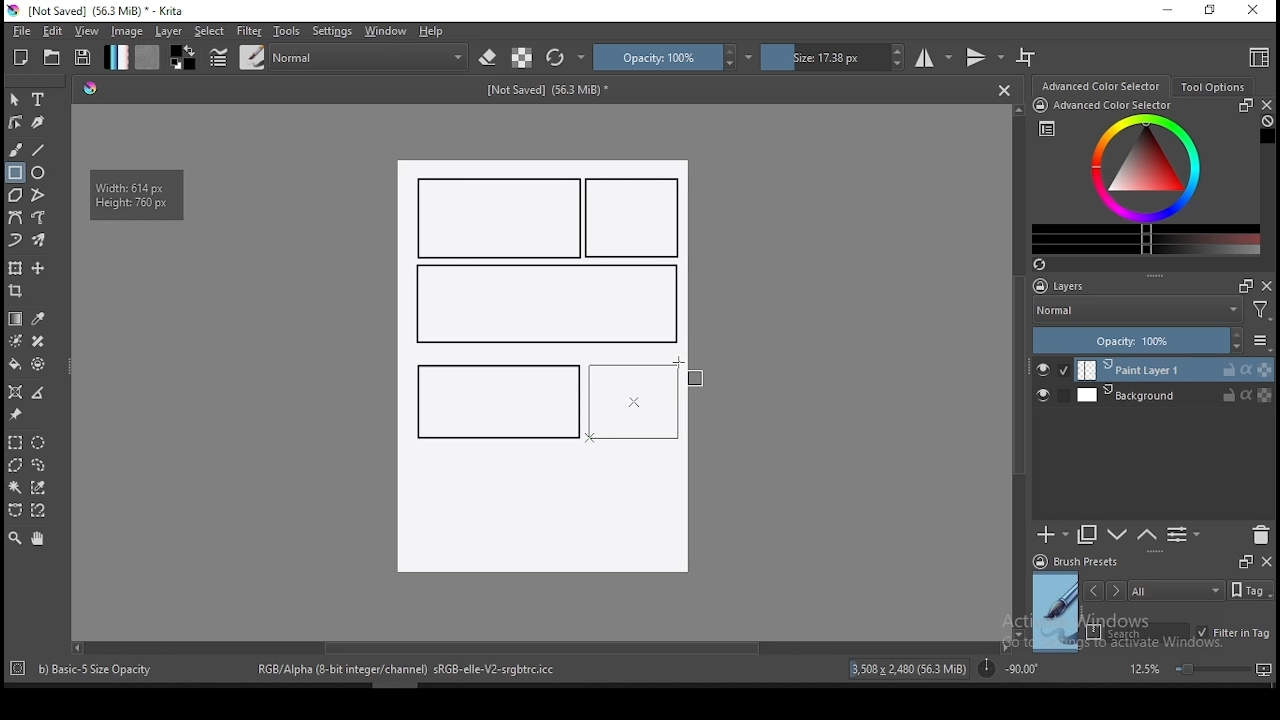 The image size is (1280, 720). I want to click on select shapes tool, so click(15, 99).